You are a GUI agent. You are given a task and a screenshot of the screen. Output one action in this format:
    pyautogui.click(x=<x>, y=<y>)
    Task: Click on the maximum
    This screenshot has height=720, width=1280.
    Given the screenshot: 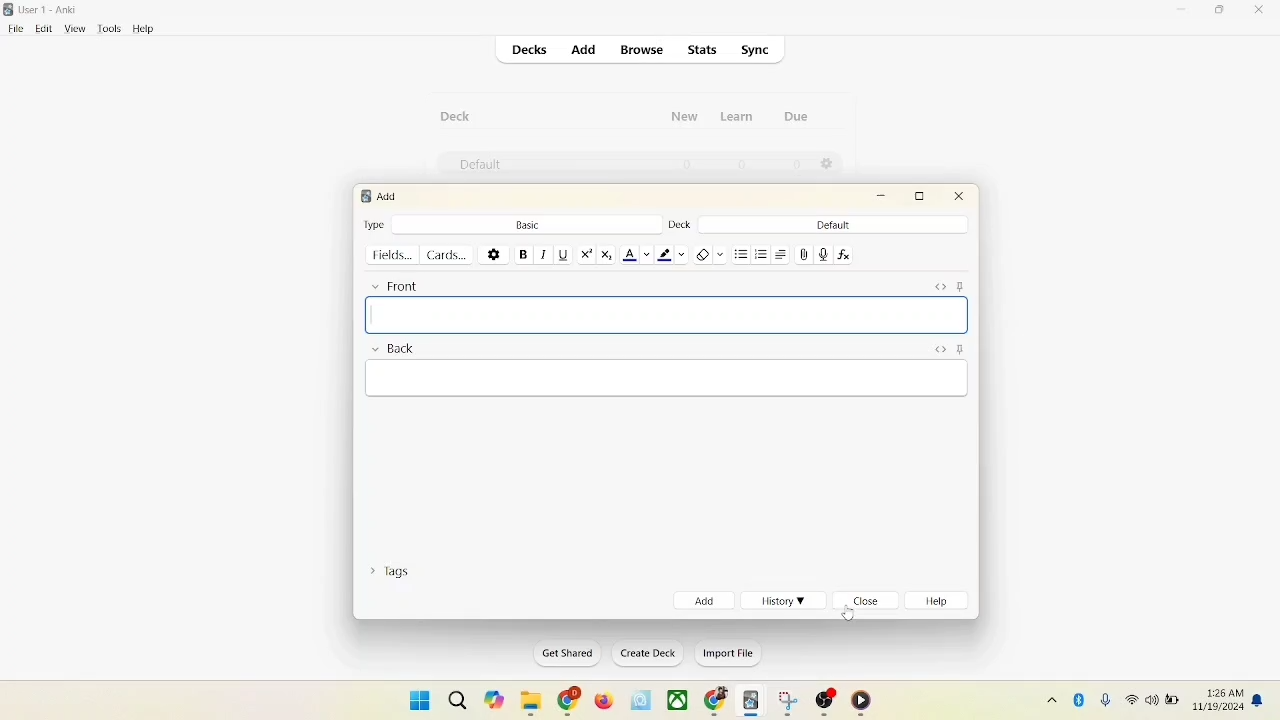 What is the action you would take?
    pyautogui.click(x=923, y=196)
    